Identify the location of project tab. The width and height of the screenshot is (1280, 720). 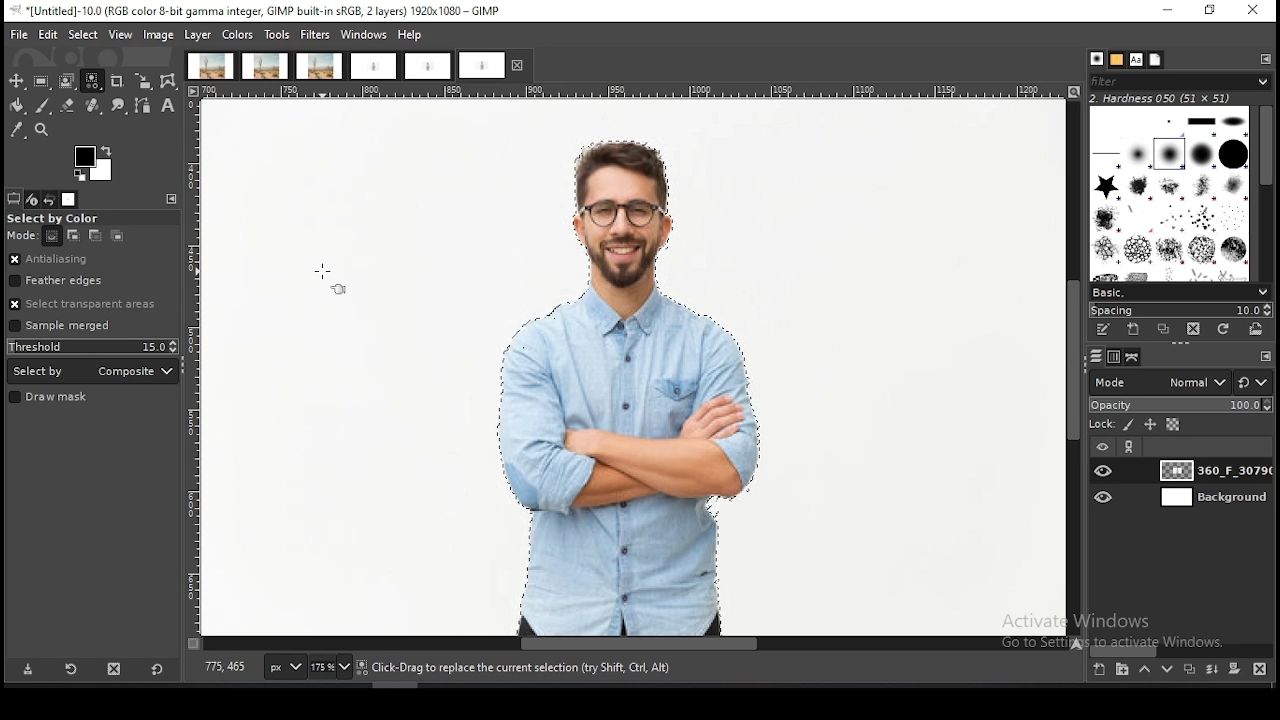
(373, 67).